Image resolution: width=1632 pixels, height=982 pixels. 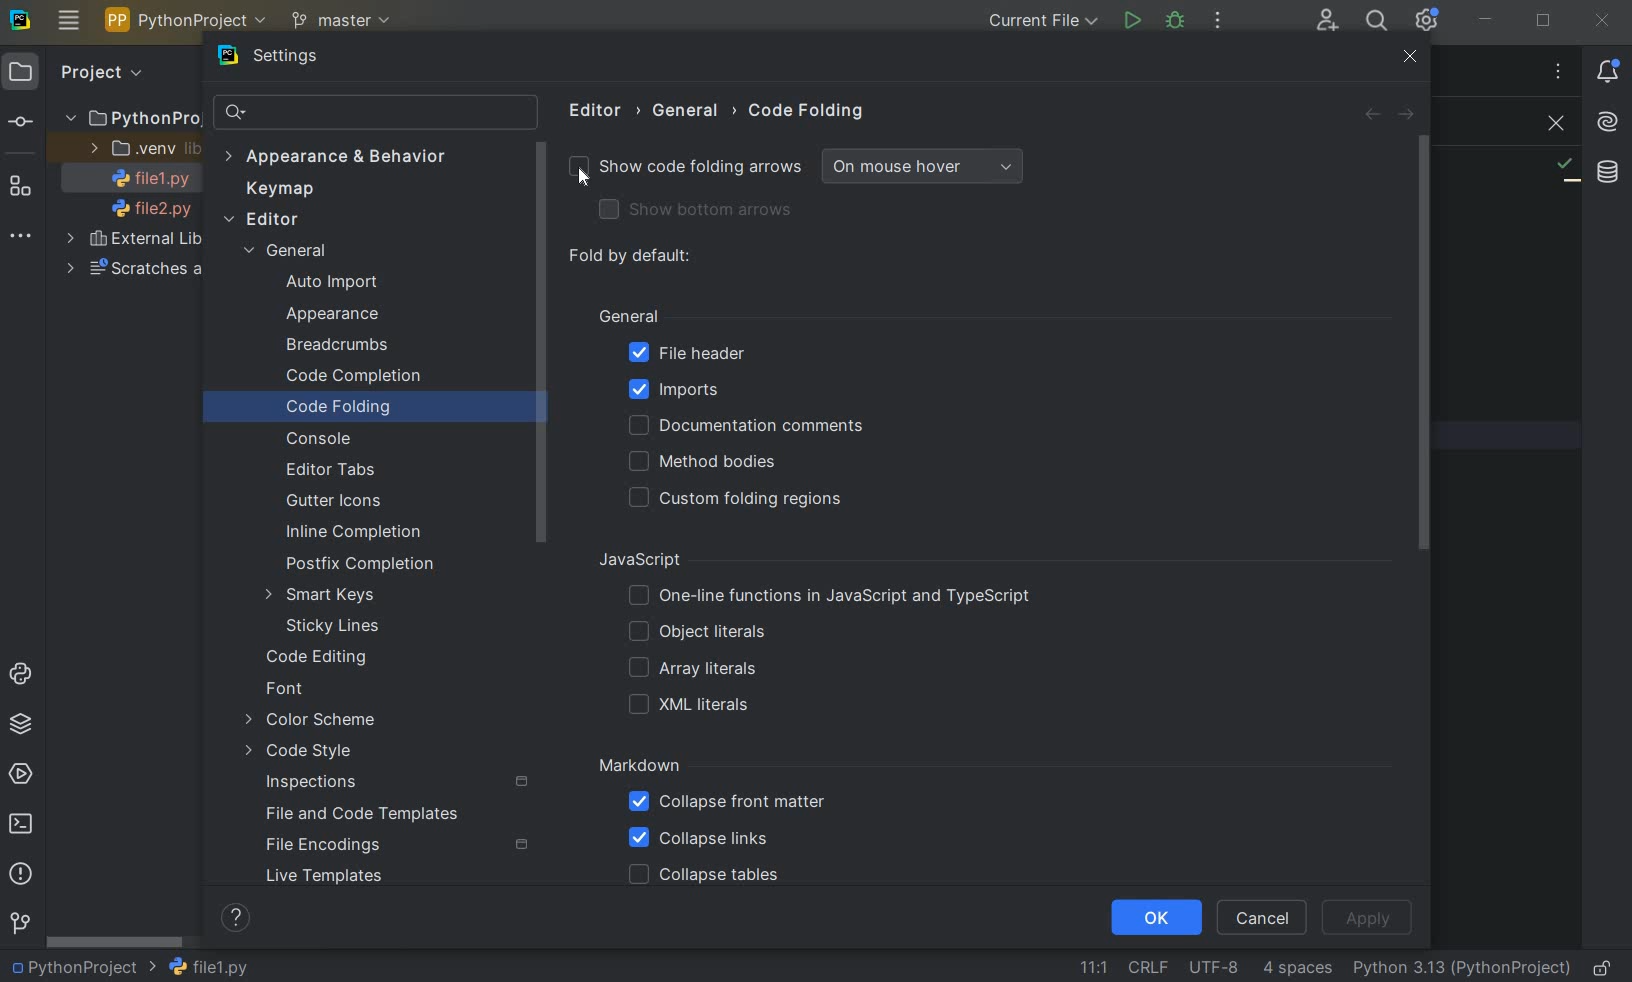 What do you see at coordinates (1371, 116) in the screenshot?
I see `BACK` at bounding box center [1371, 116].